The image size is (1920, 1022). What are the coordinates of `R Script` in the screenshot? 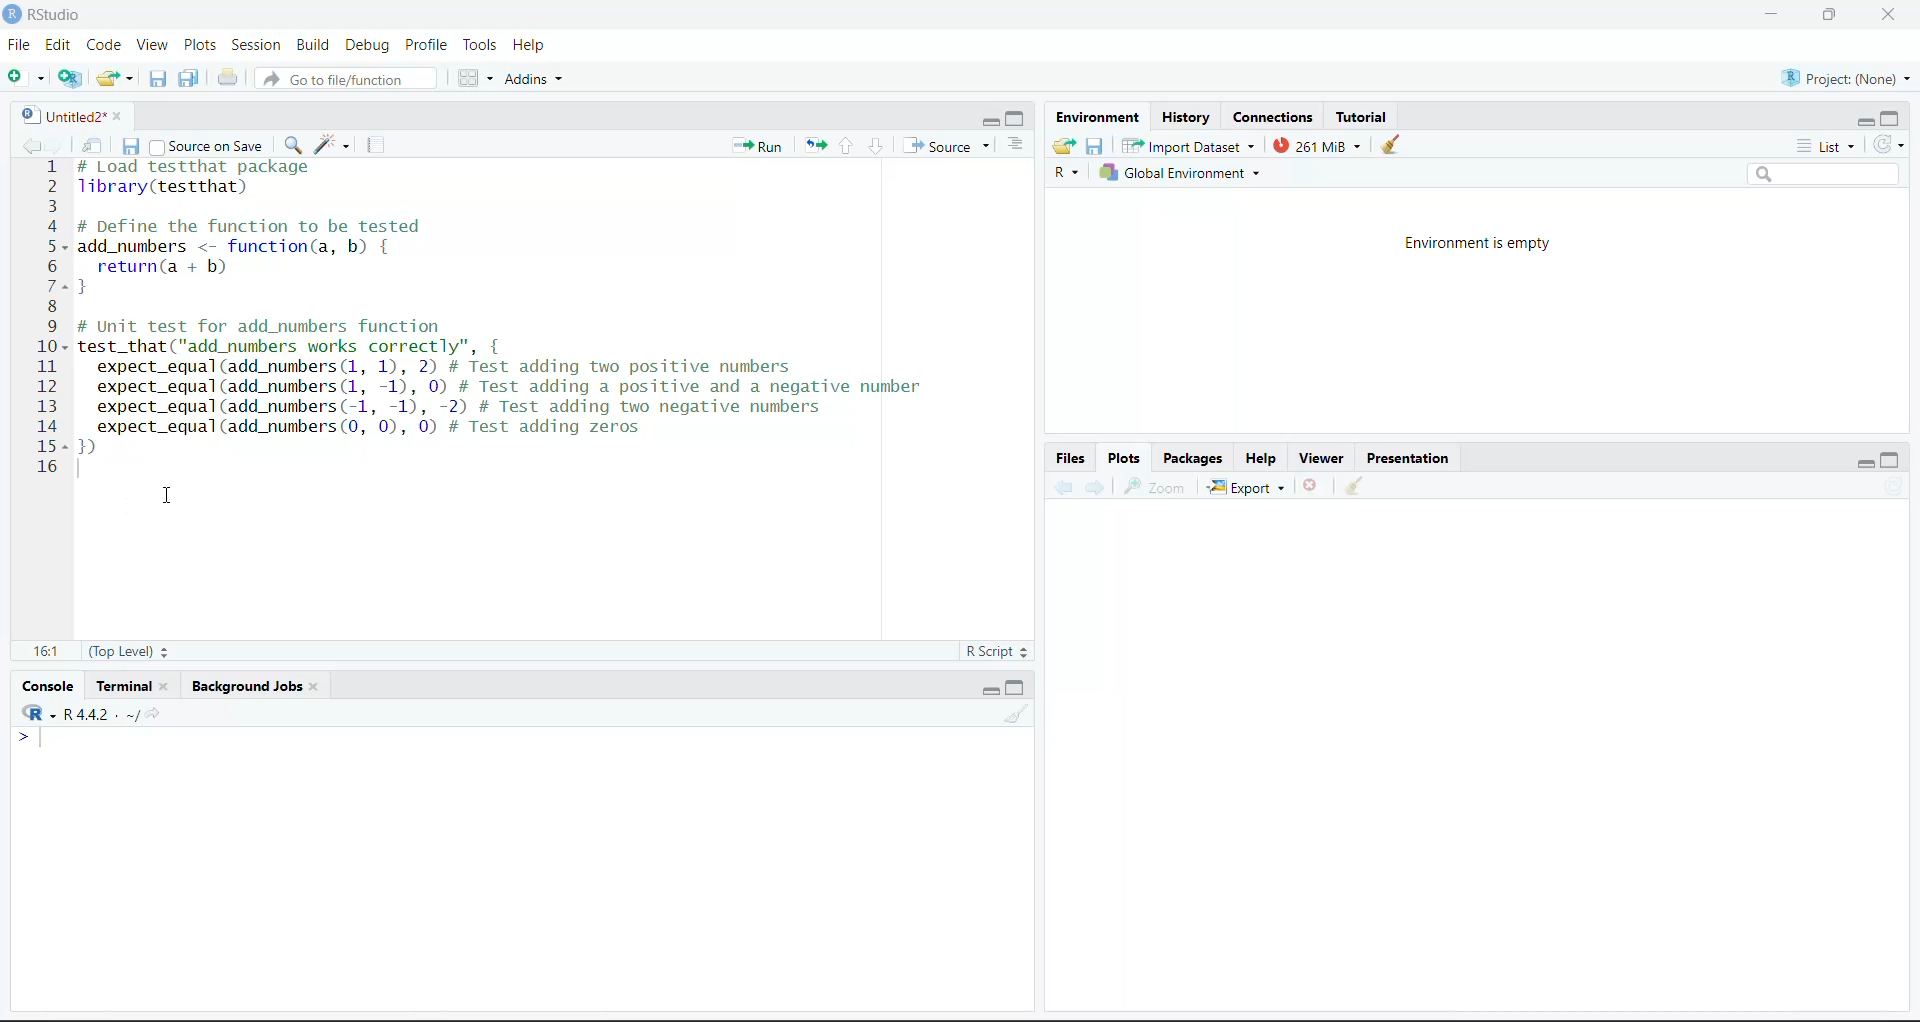 It's located at (987, 651).